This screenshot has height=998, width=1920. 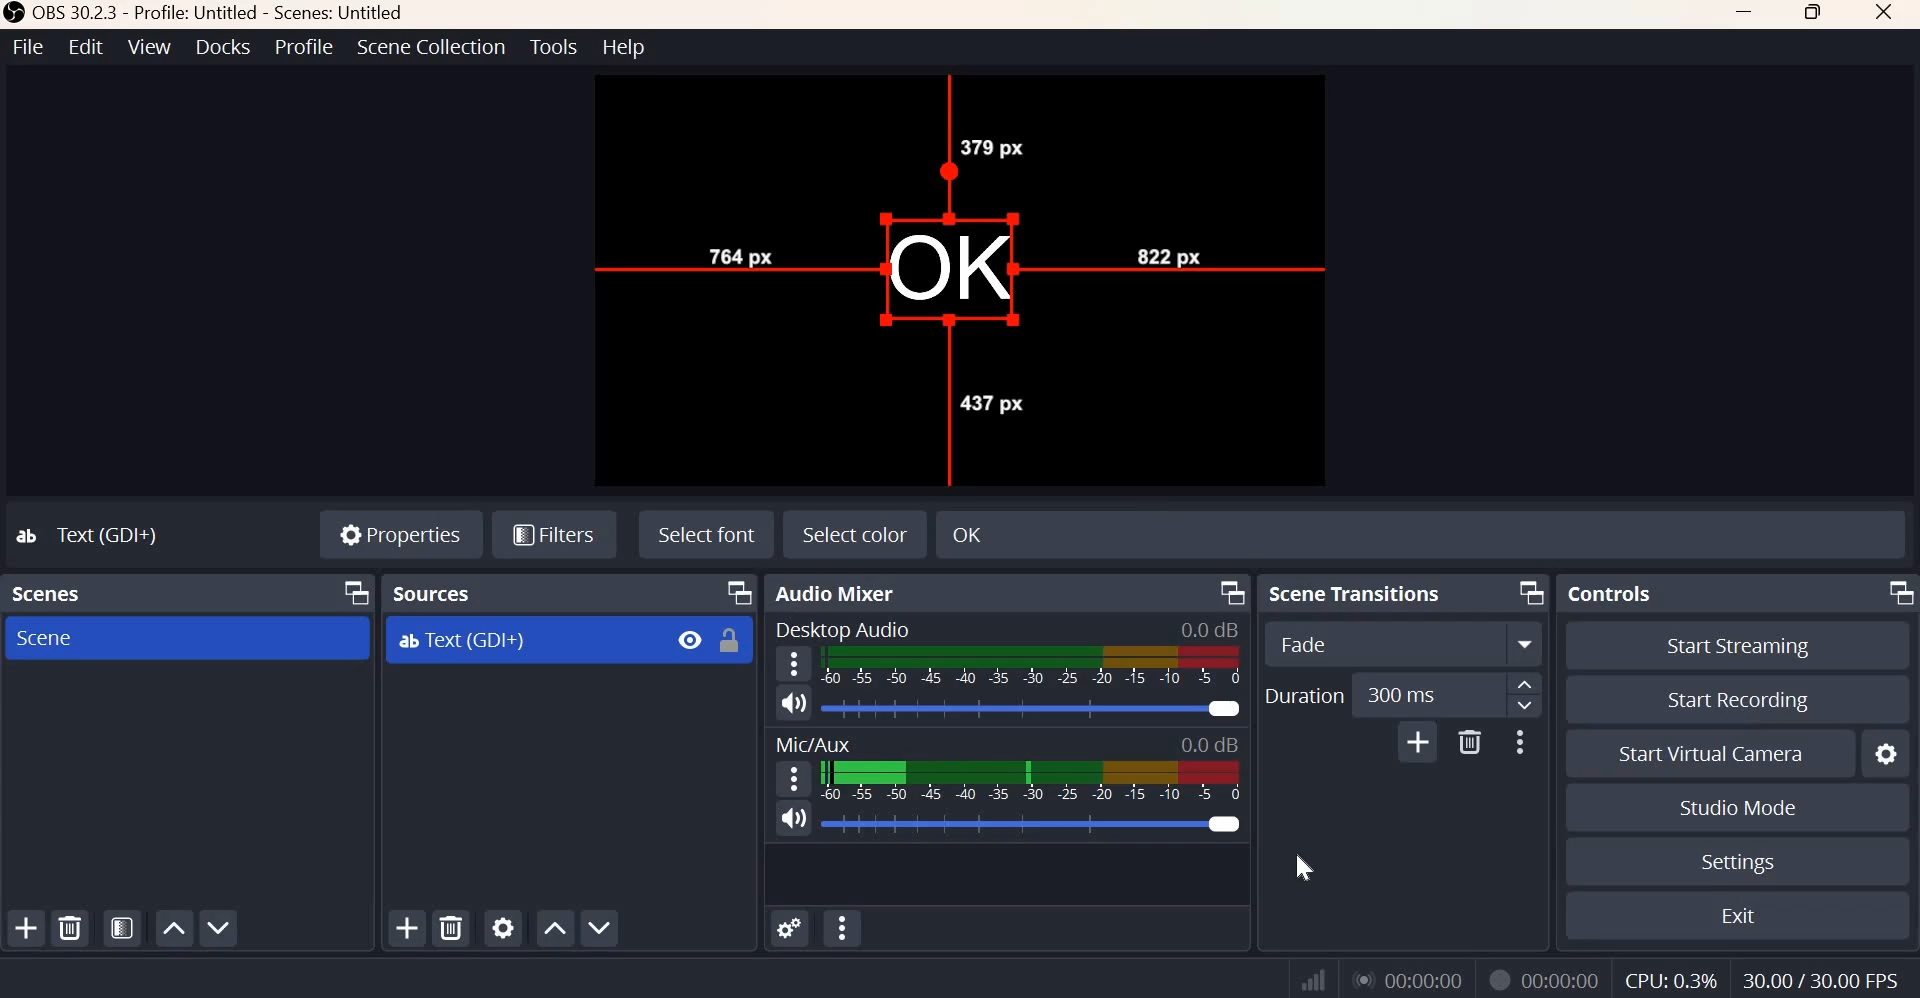 I want to click on Properties, so click(x=401, y=531).